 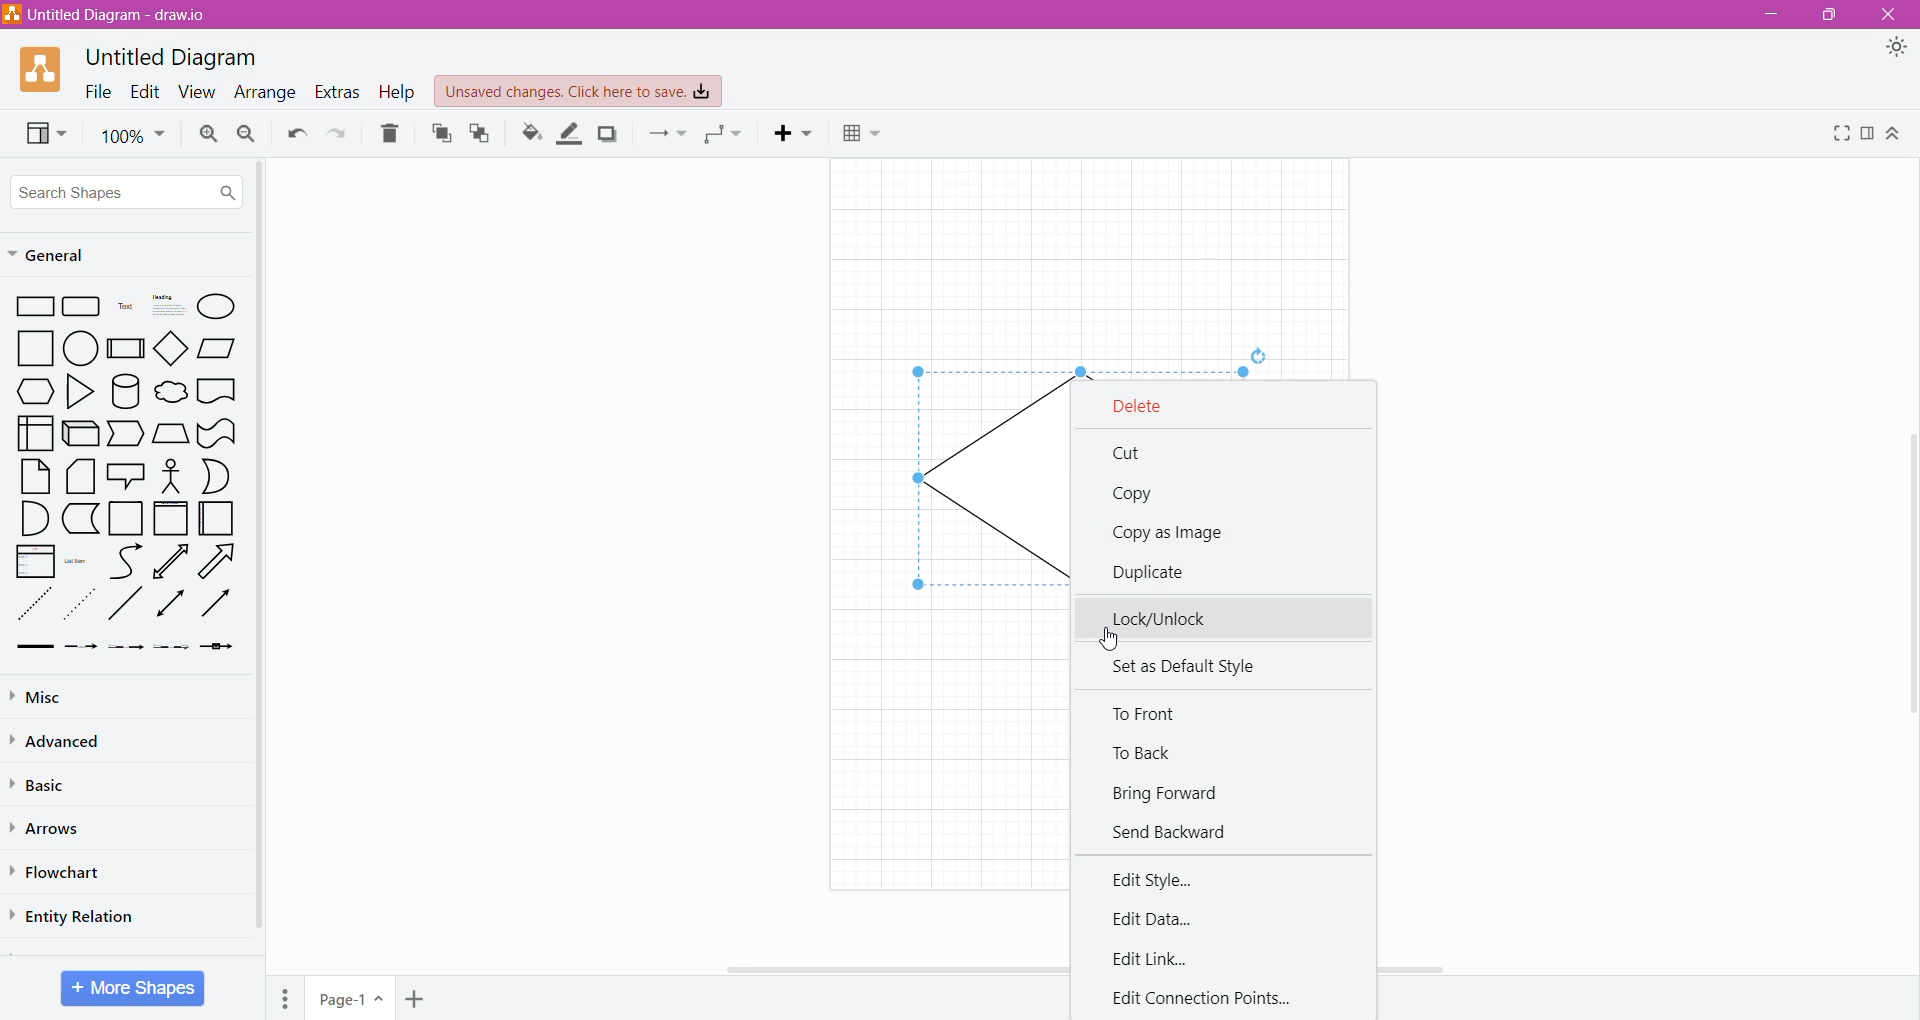 What do you see at coordinates (1154, 570) in the screenshot?
I see `Duplicate` at bounding box center [1154, 570].